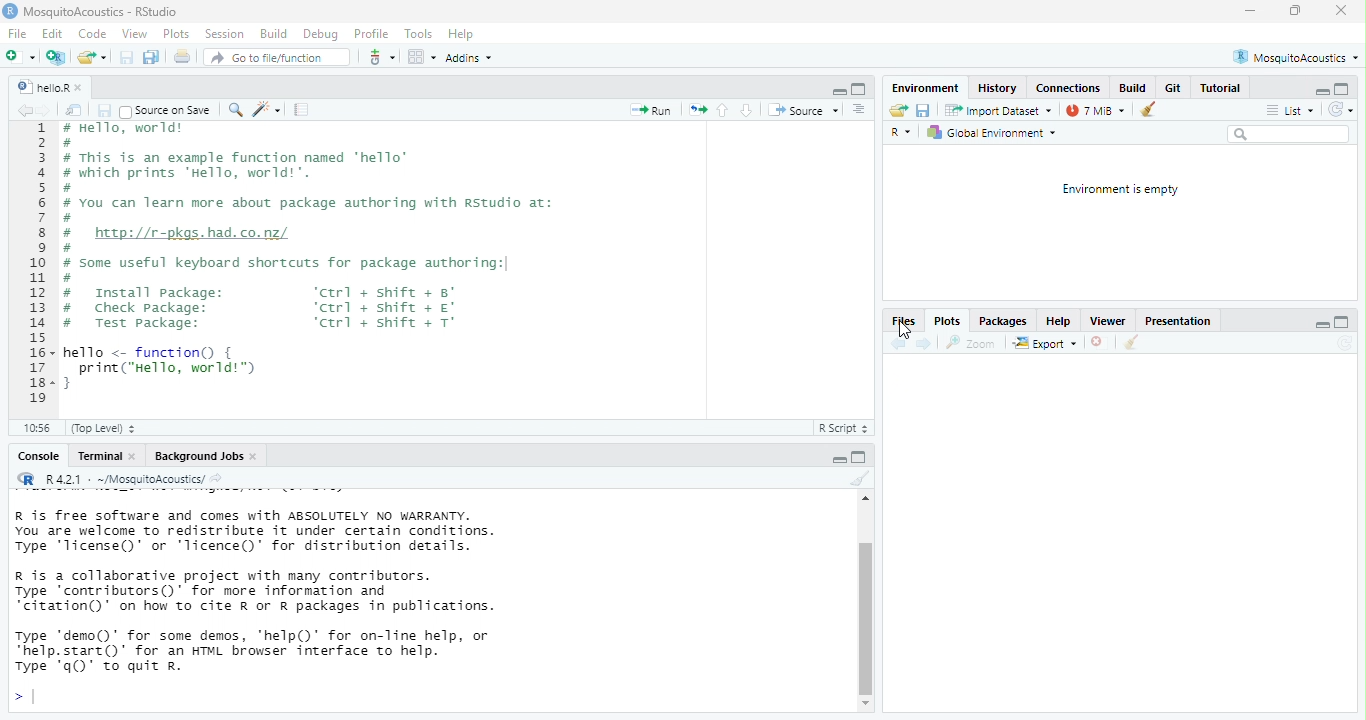 The height and width of the screenshot is (720, 1366). I want to click on Console, so click(36, 458).